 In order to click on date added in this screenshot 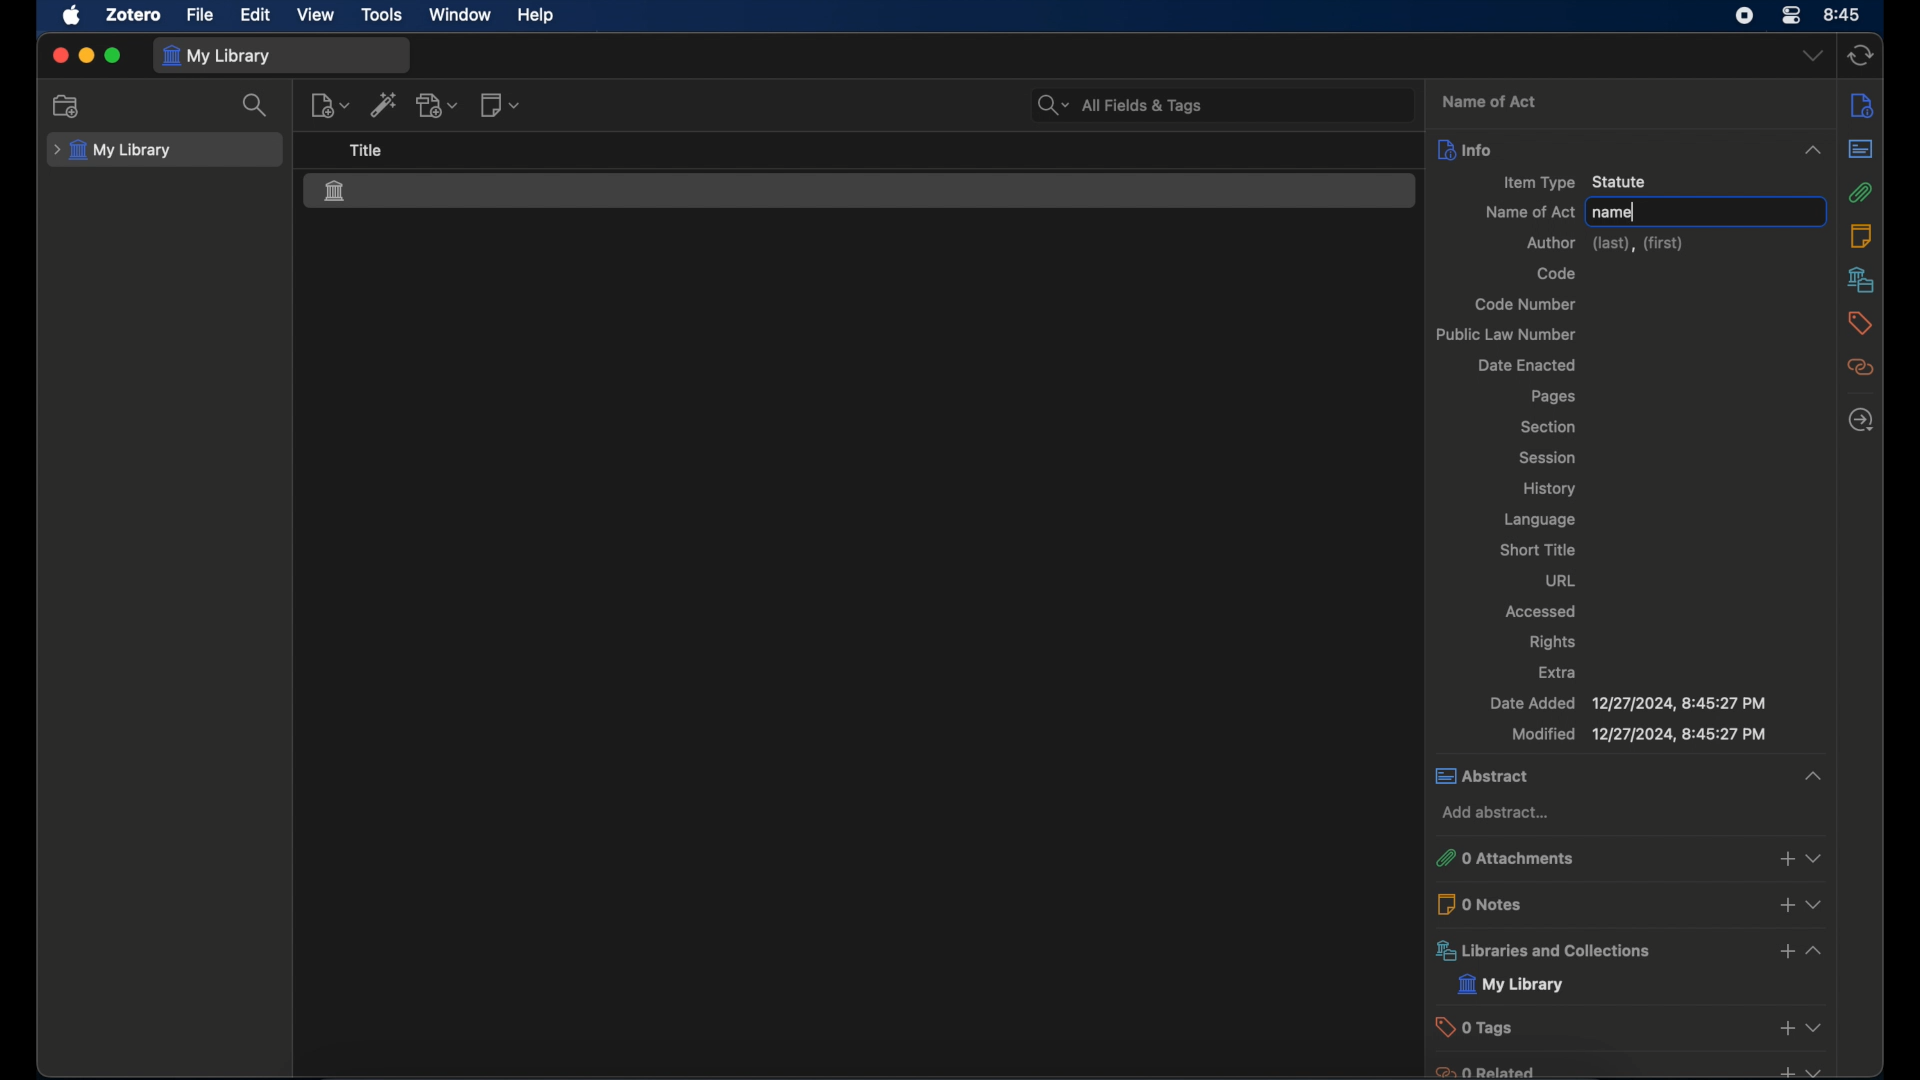, I will do `click(1625, 704)`.